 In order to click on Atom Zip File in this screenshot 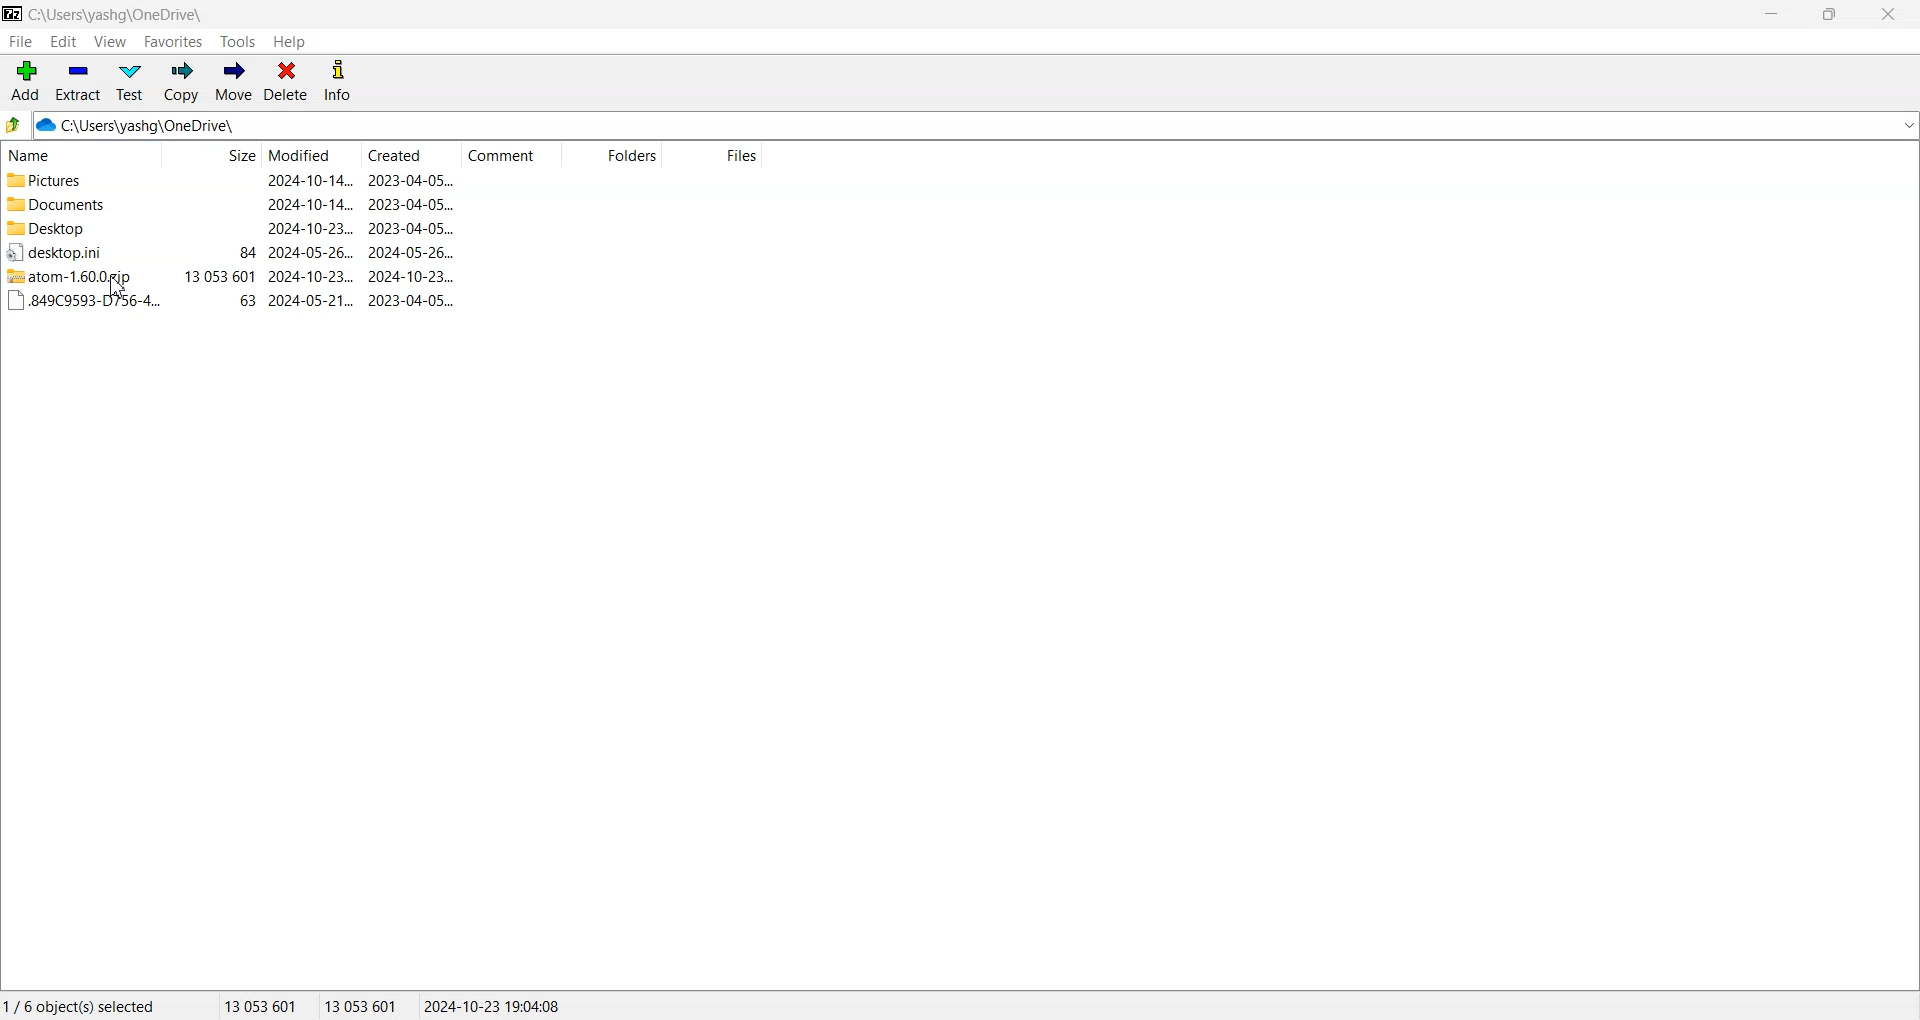, I will do `click(76, 276)`.